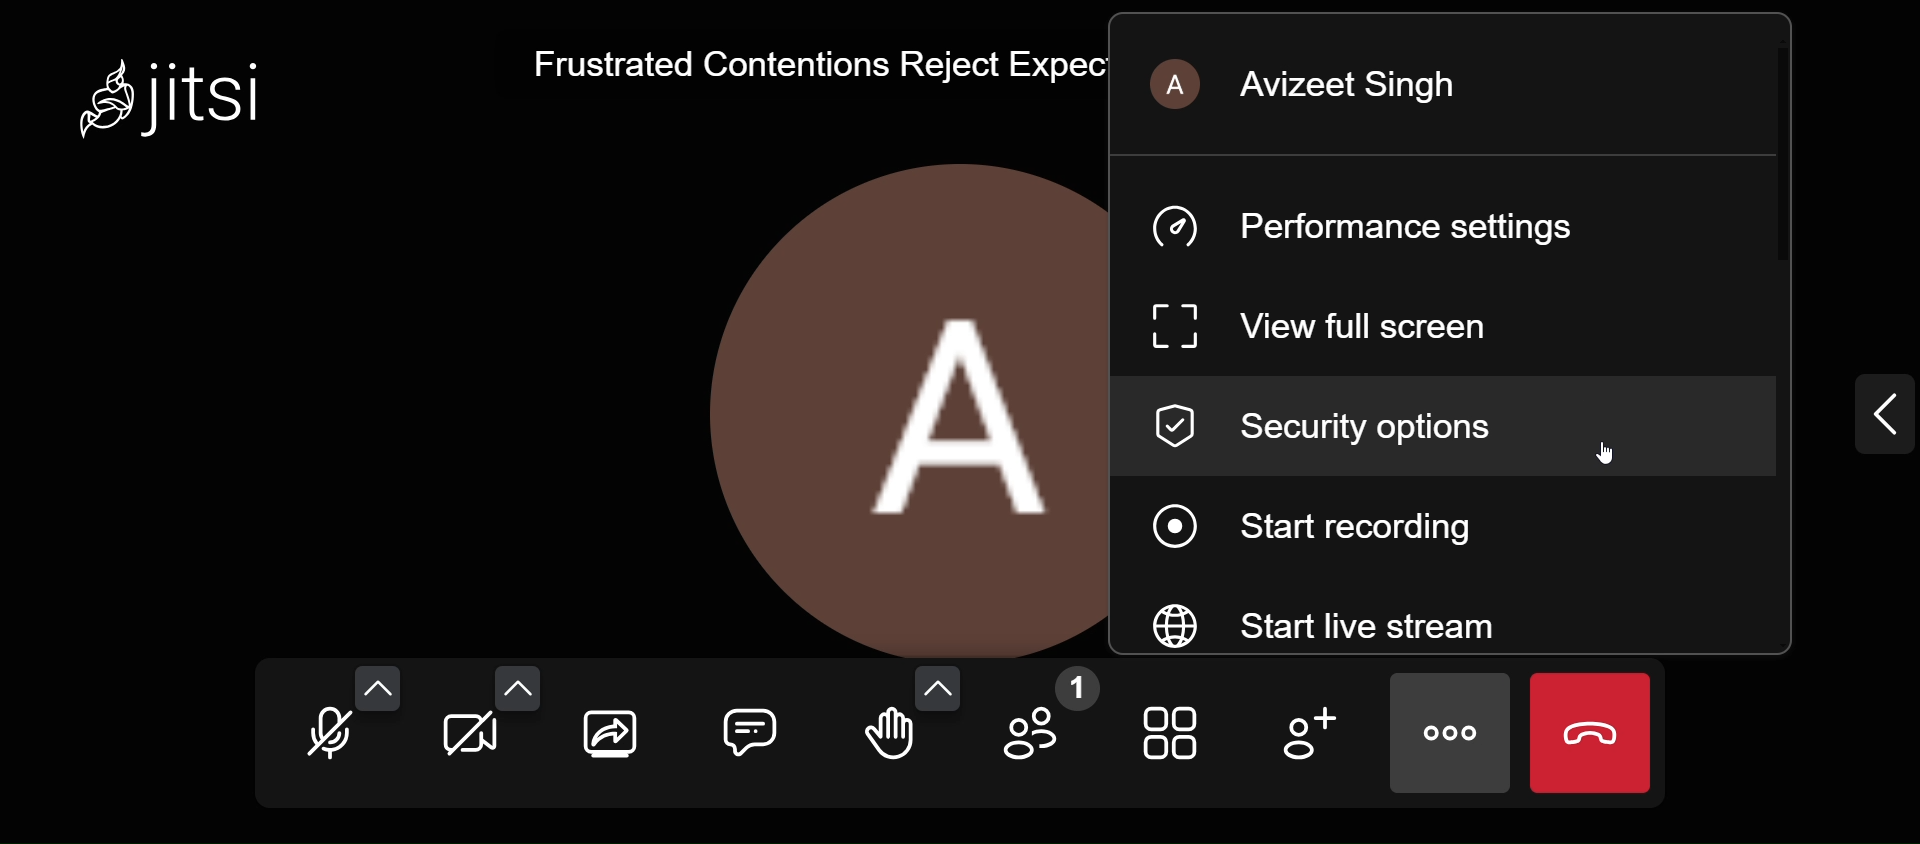  I want to click on comment box, so click(764, 728).